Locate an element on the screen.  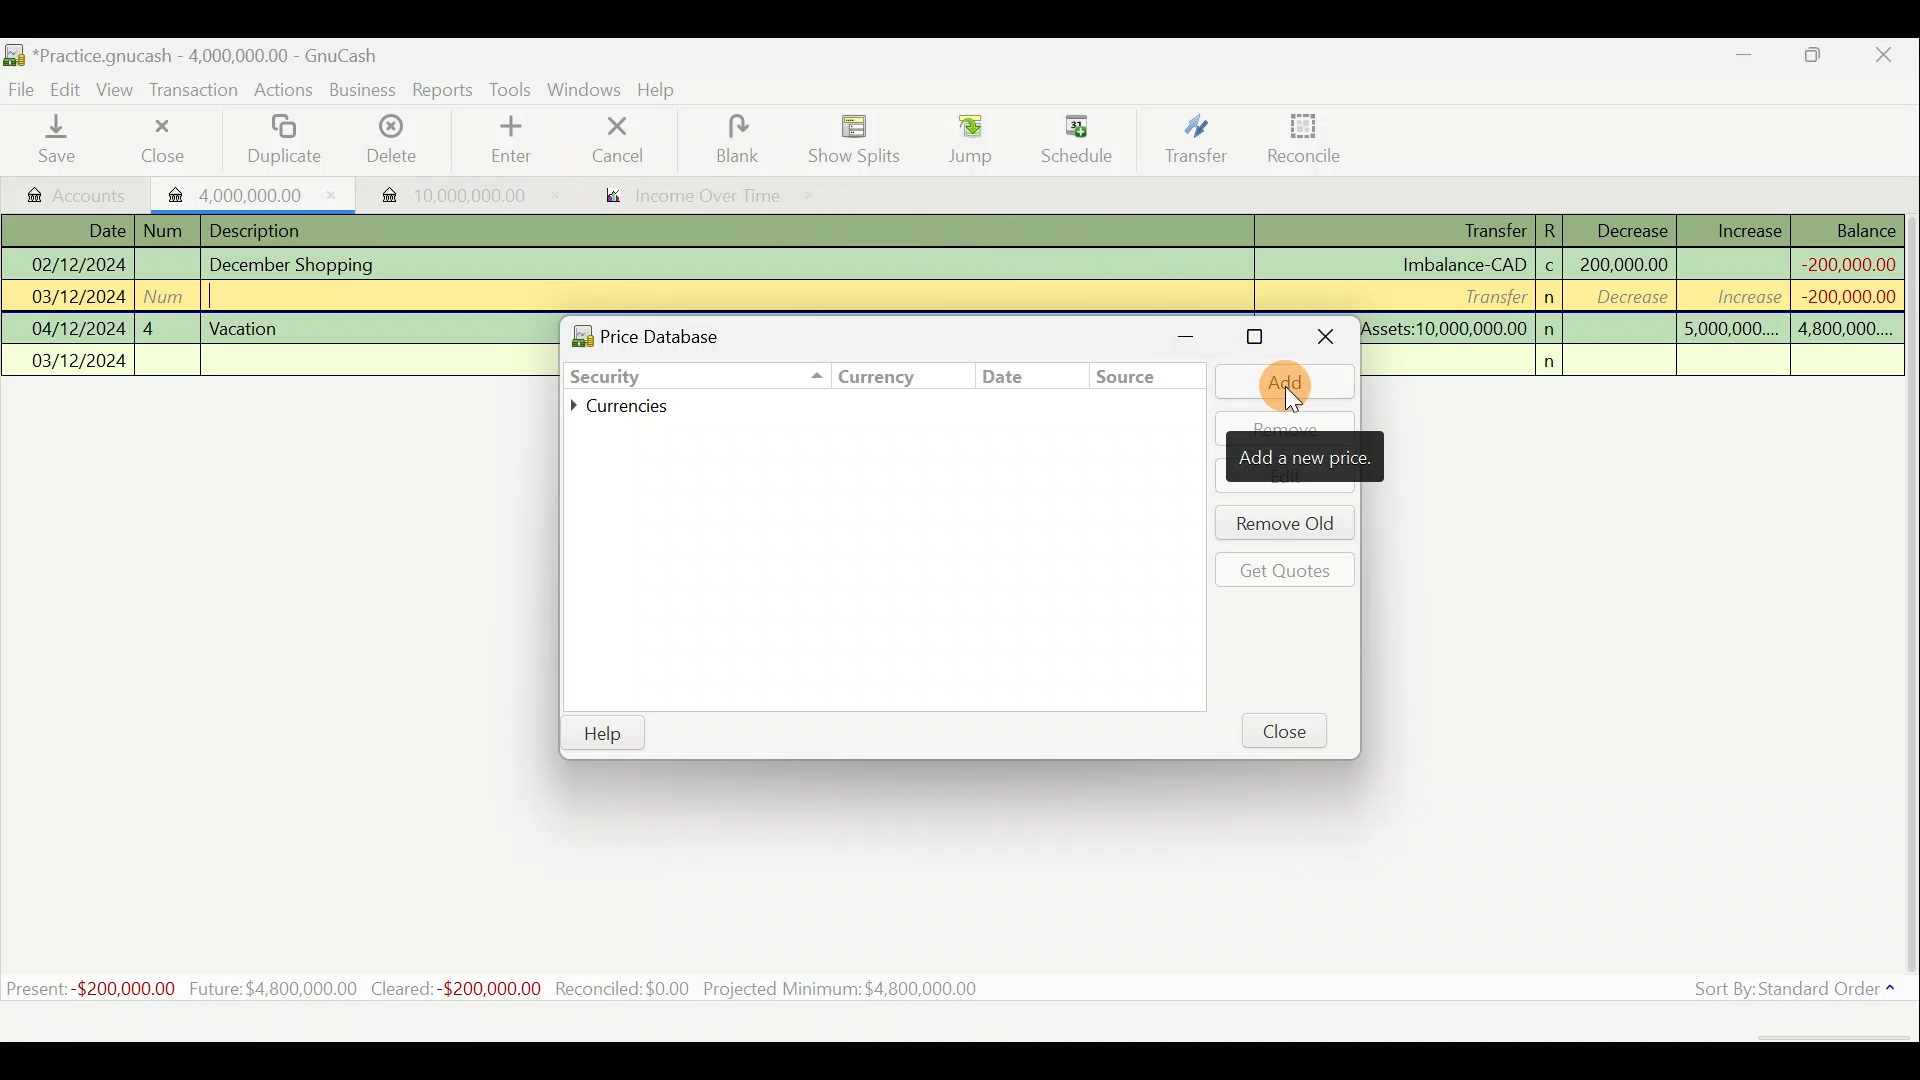
Duplicate is located at coordinates (287, 140).